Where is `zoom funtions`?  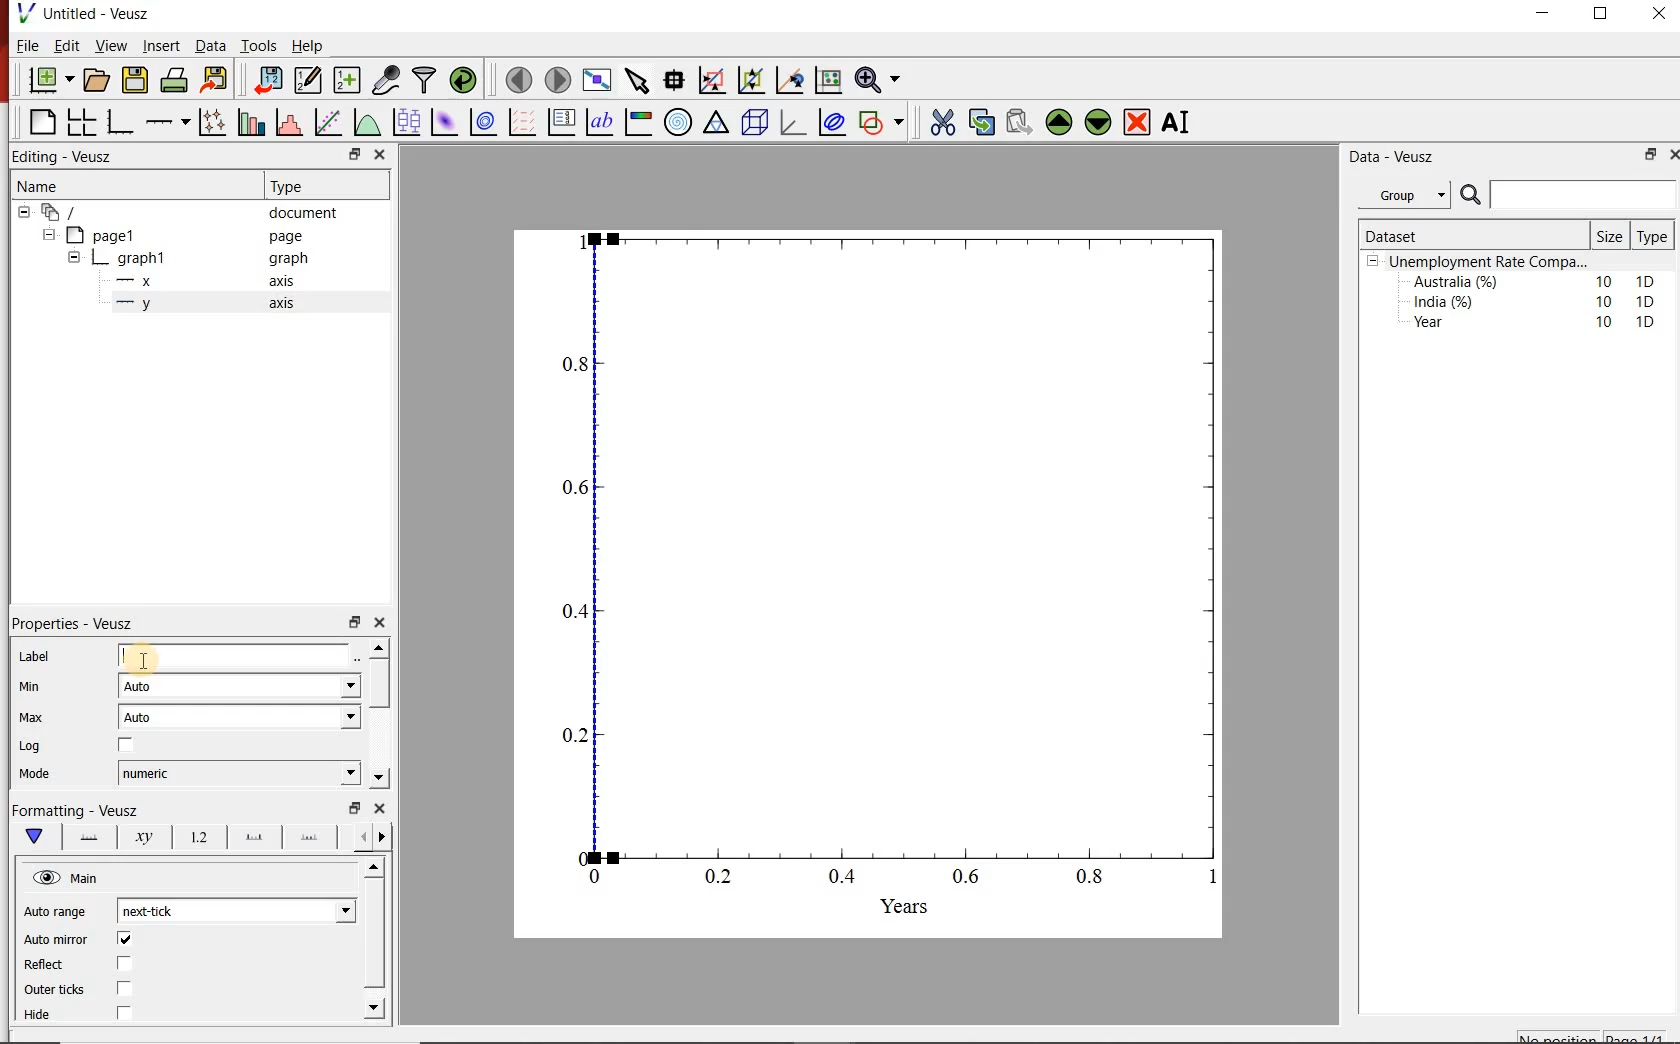
zoom funtions is located at coordinates (881, 78).